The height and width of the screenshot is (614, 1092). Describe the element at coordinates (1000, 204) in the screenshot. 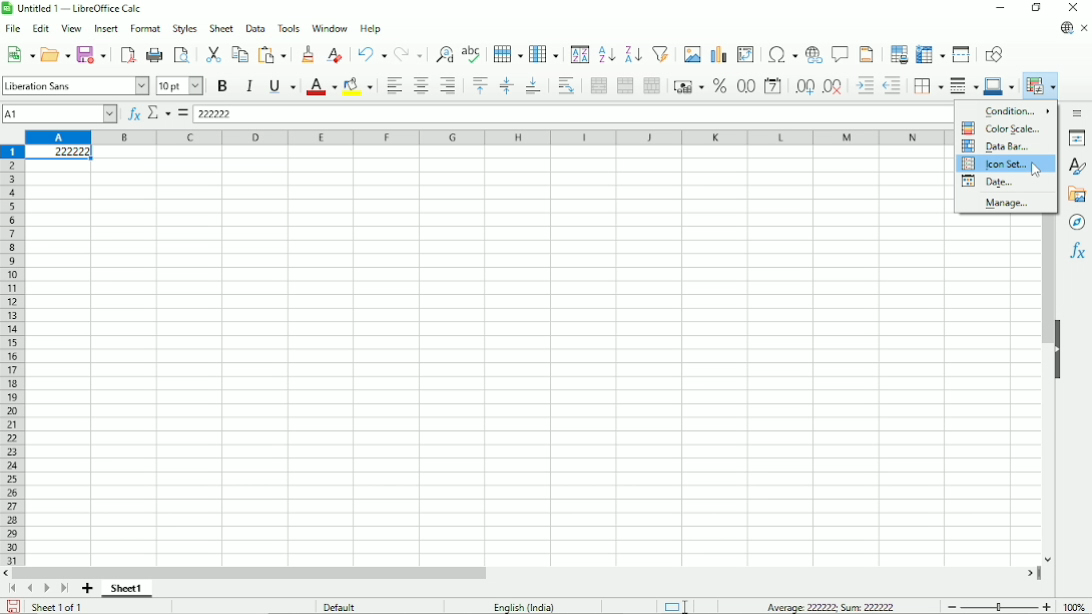

I see `Manage` at that location.